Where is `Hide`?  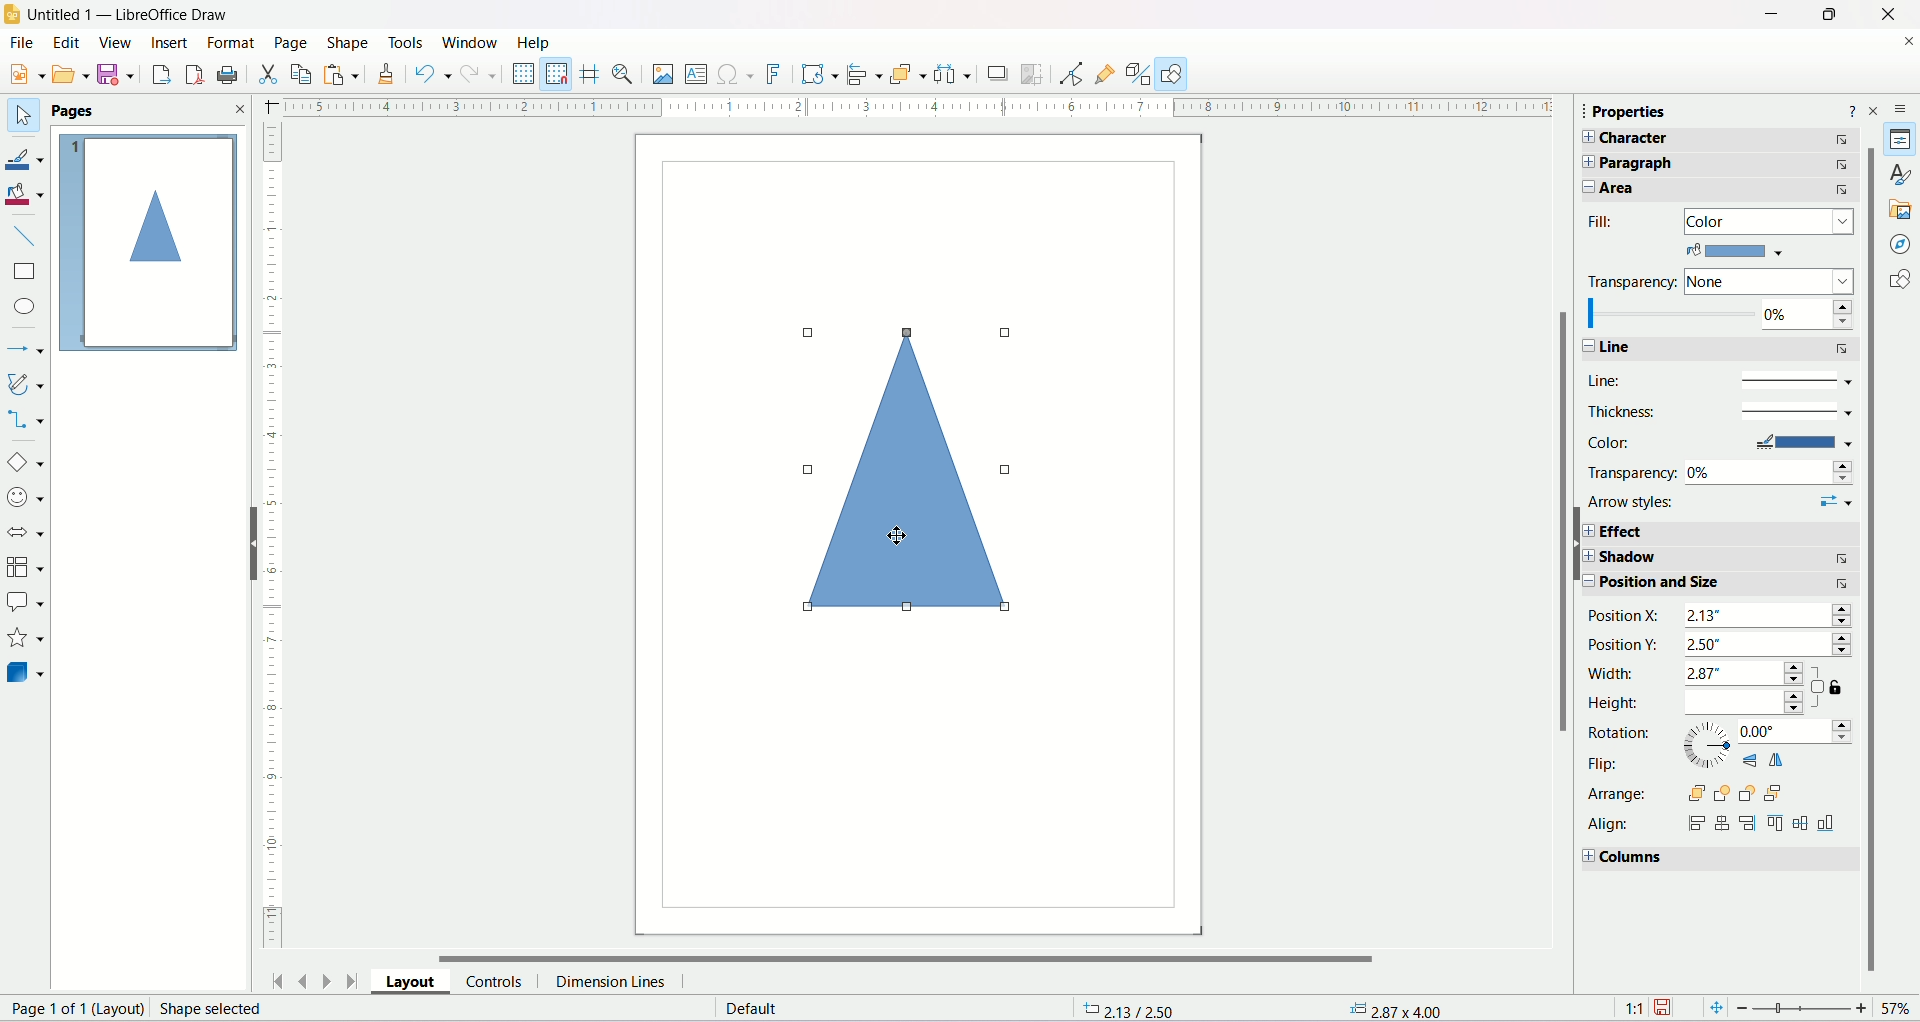
Hide is located at coordinates (243, 543).